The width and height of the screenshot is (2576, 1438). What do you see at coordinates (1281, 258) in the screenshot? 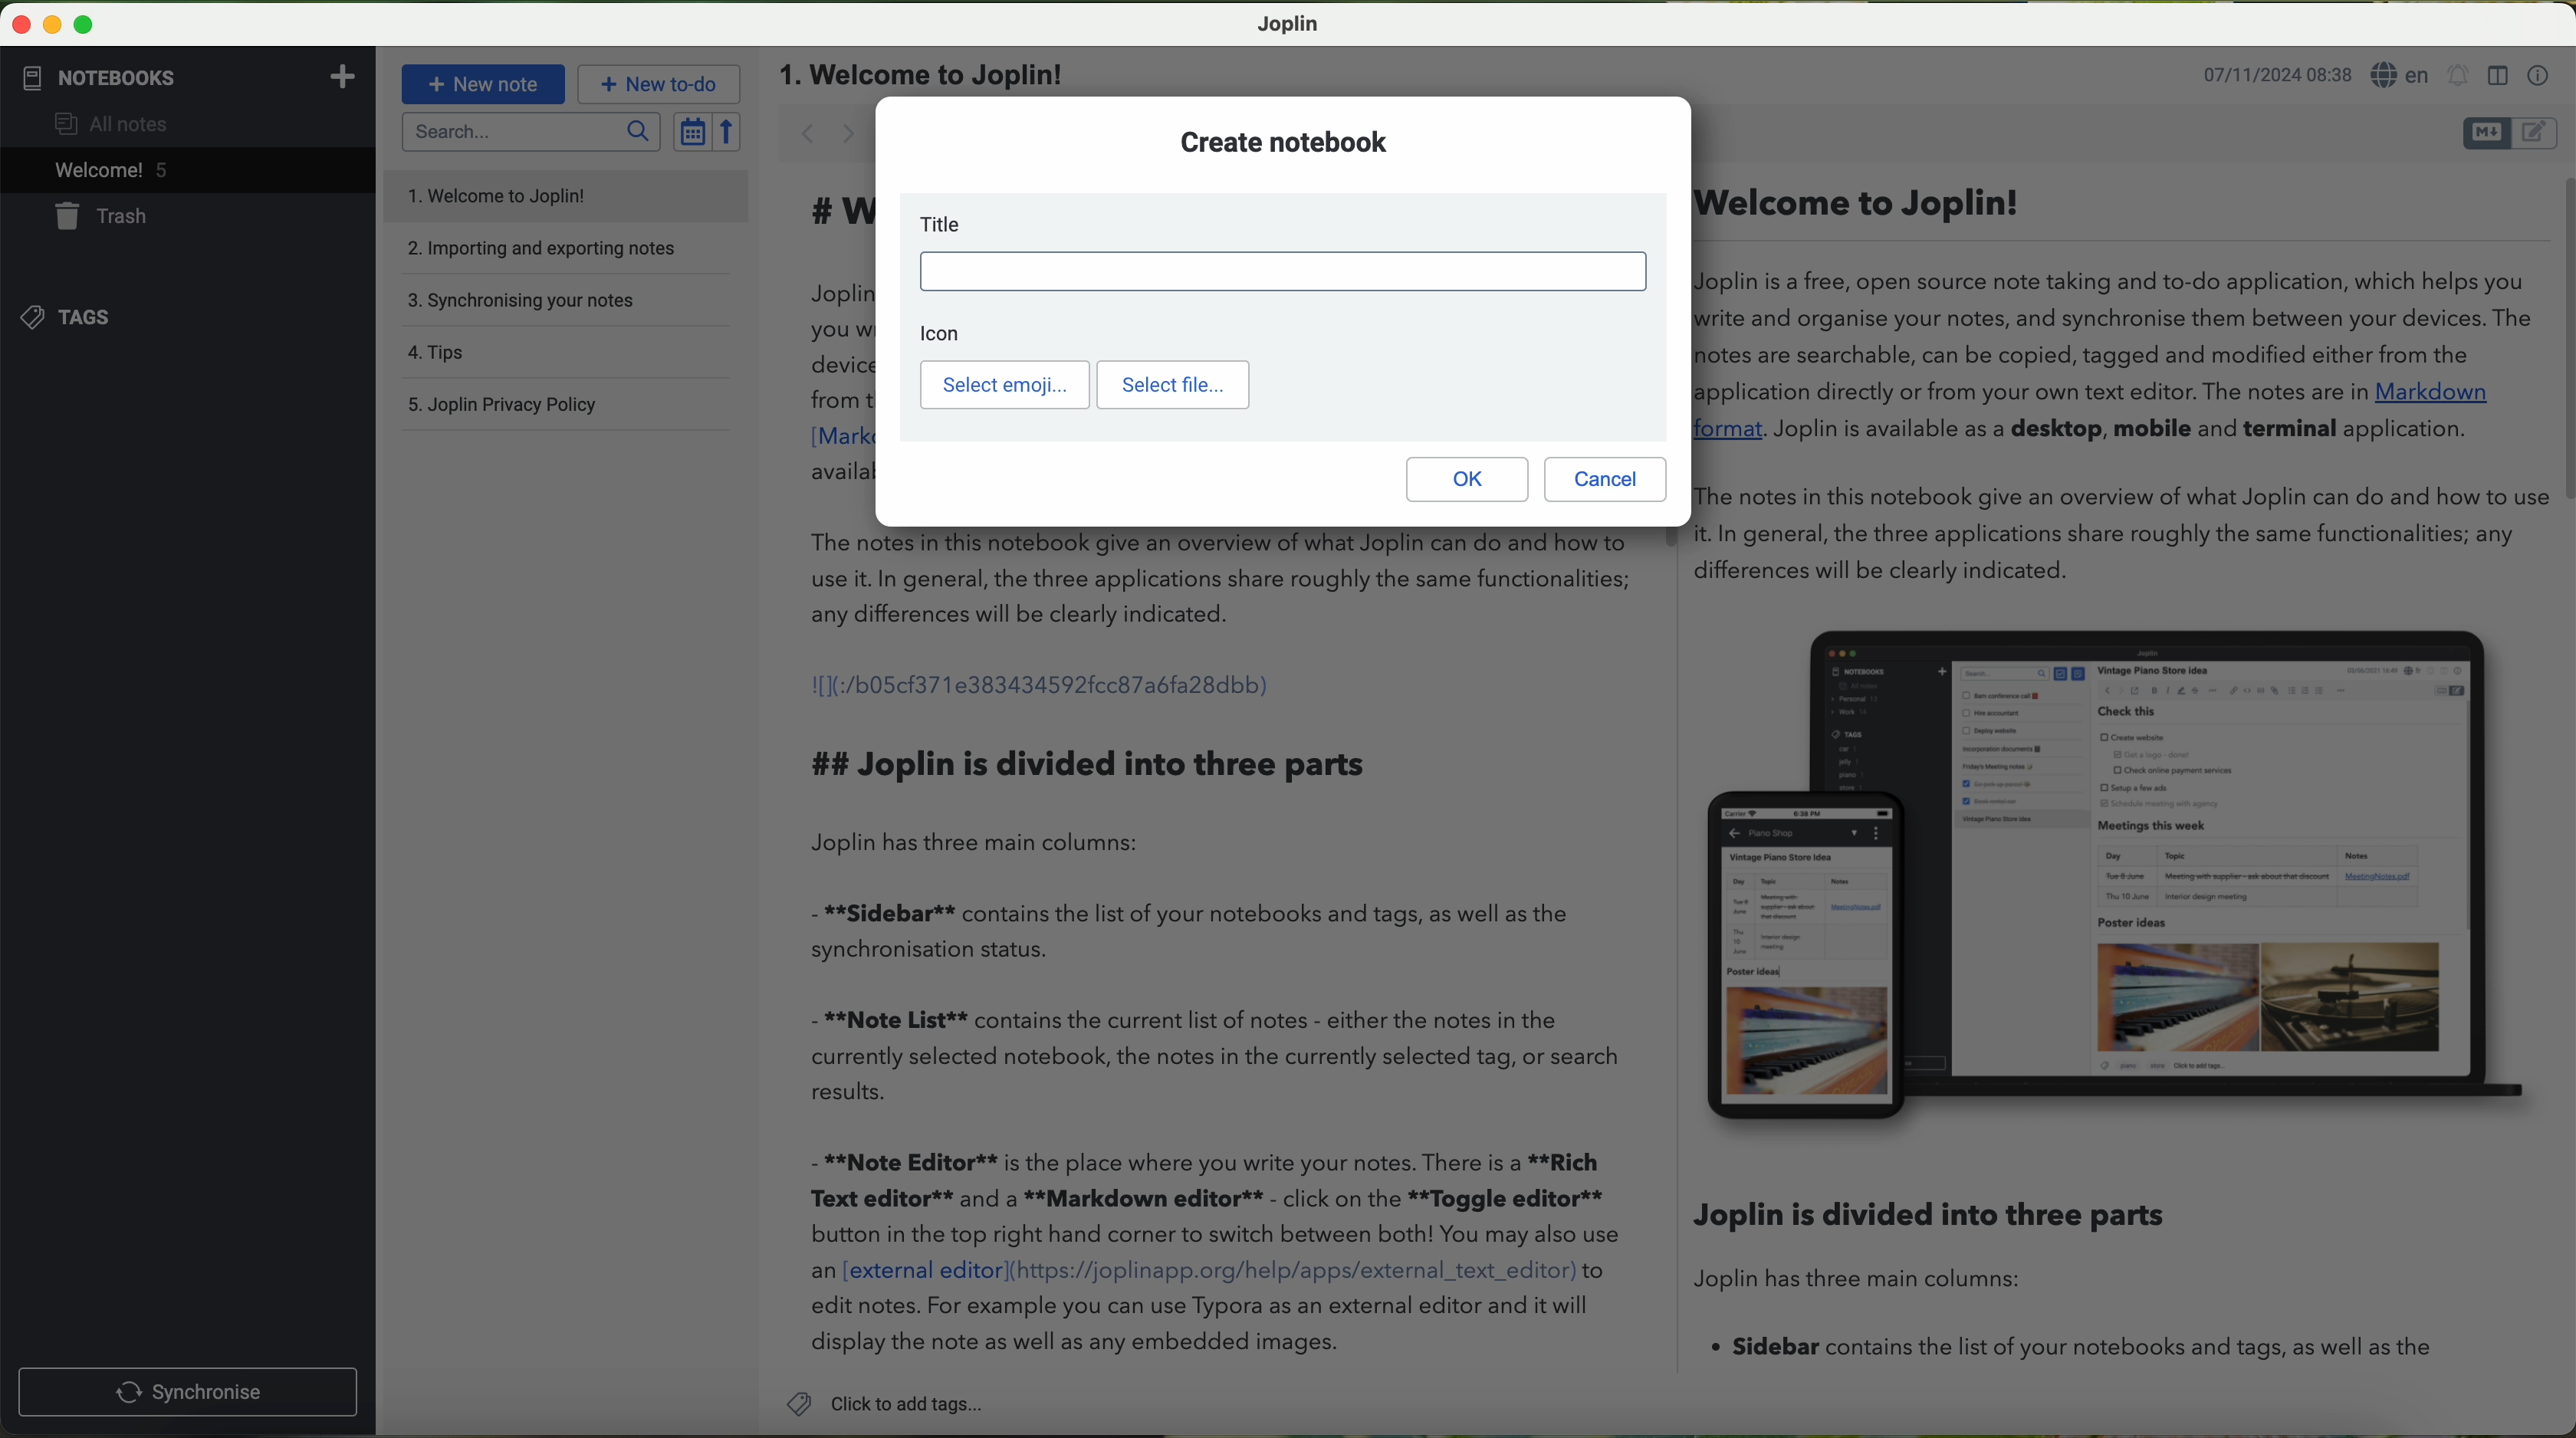
I see `title` at bounding box center [1281, 258].